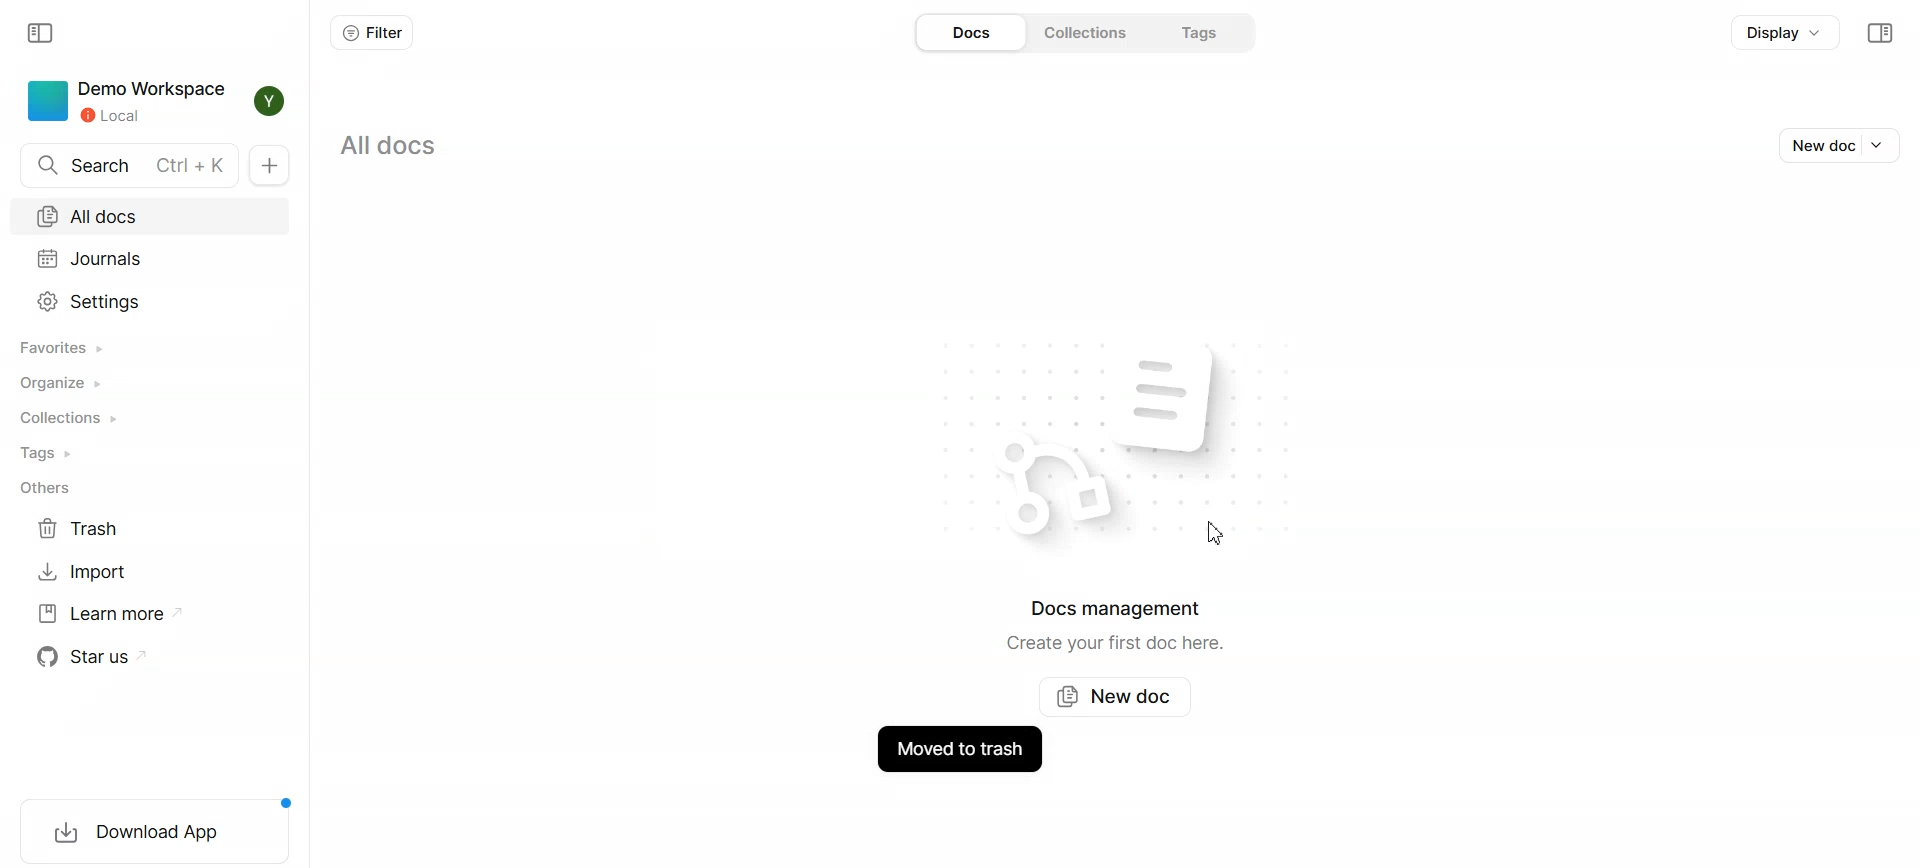 The height and width of the screenshot is (868, 1920). I want to click on Favorites, so click(150, 347).